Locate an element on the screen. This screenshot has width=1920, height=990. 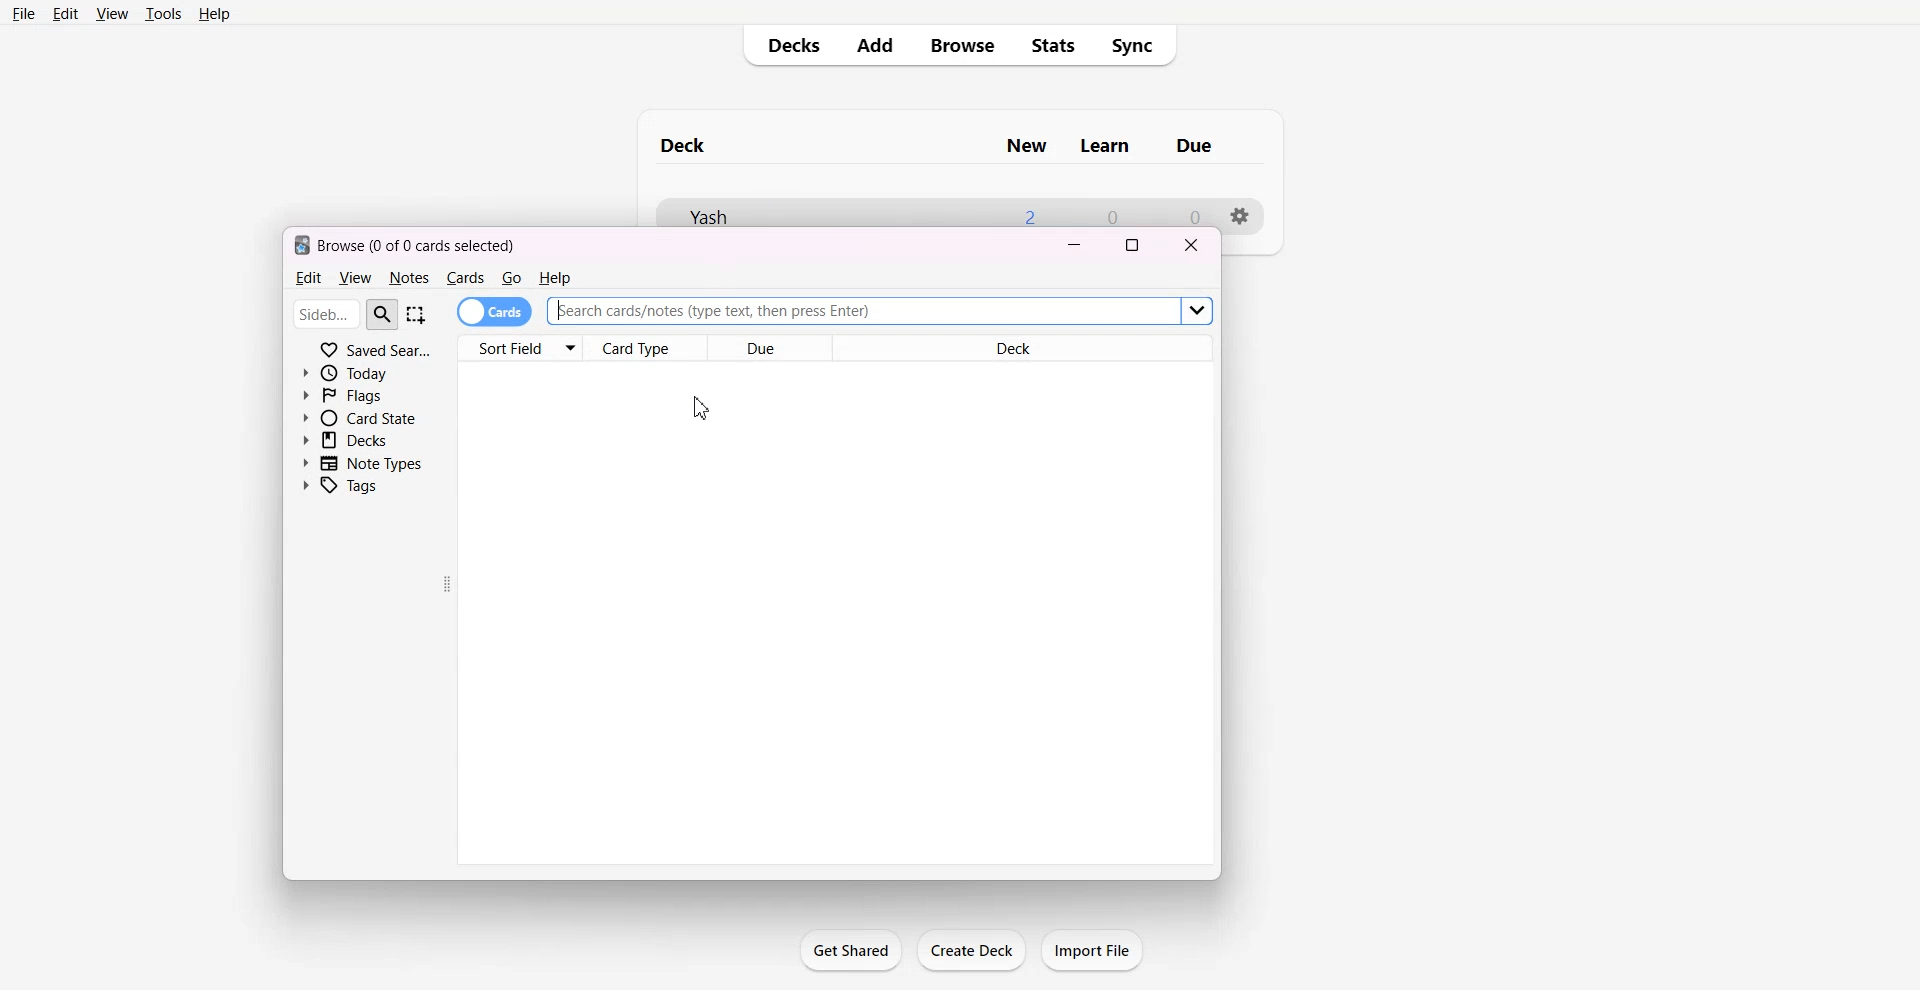
Add is located at coordinates (881, 47).